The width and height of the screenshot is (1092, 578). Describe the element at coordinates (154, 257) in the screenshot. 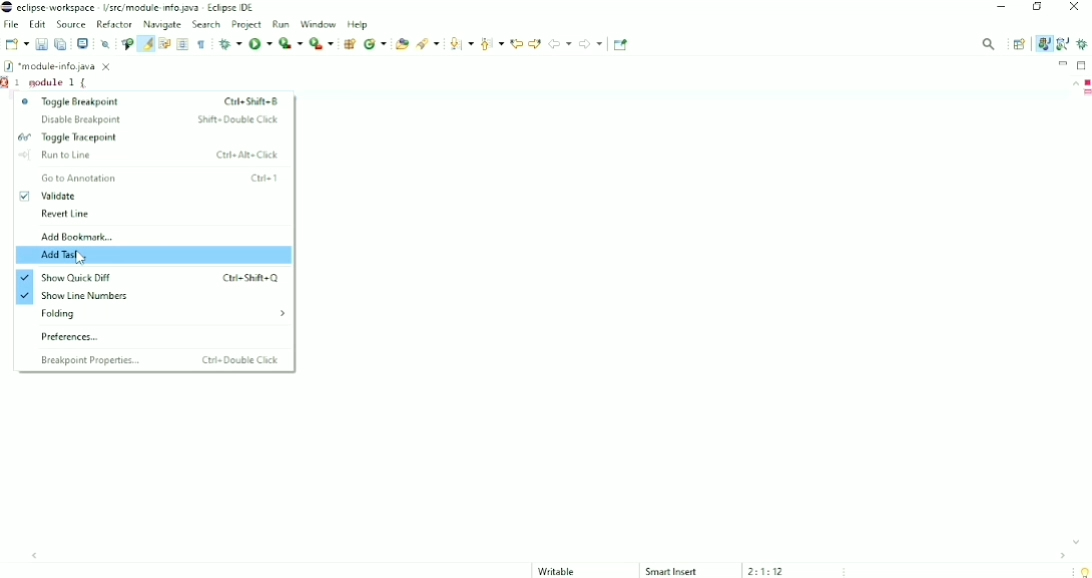

I see `Add Task` at that location.